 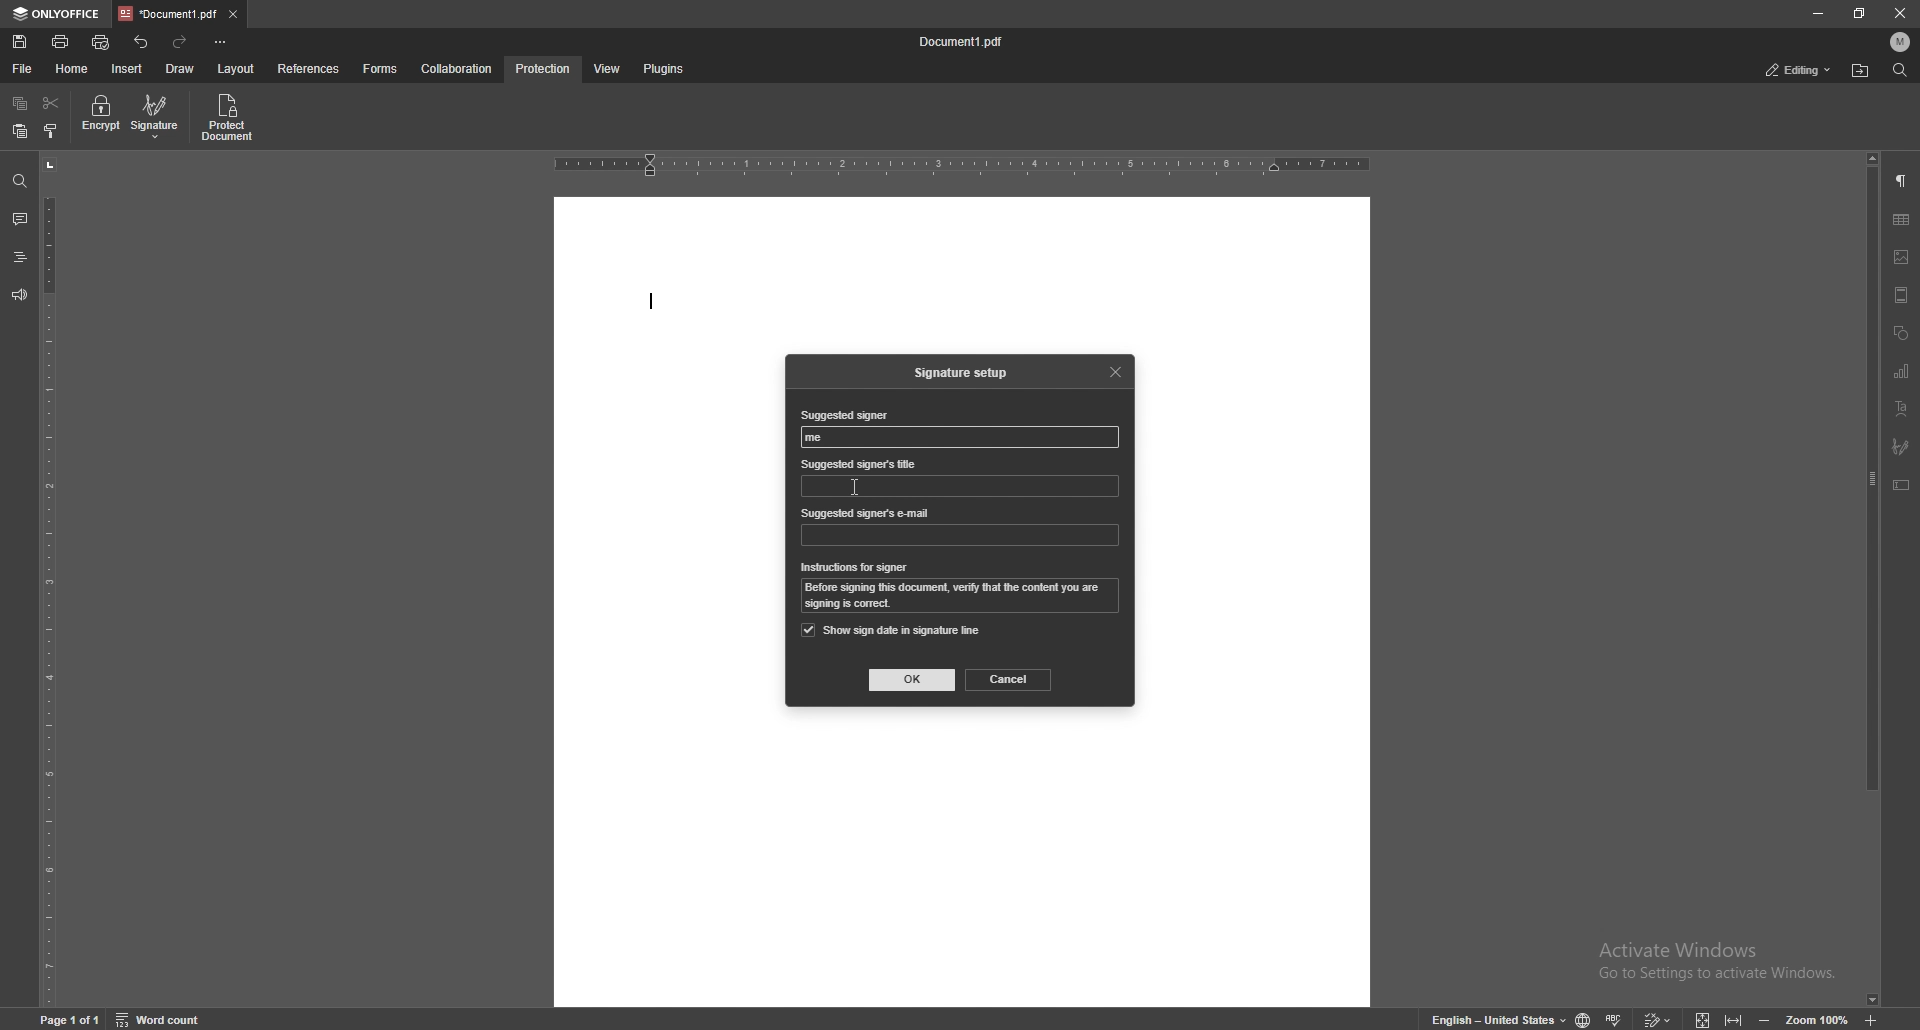 What do you see at coordinates (963, 597) in the screenshot?
I see `instruction` at bounding box center [963, 597].